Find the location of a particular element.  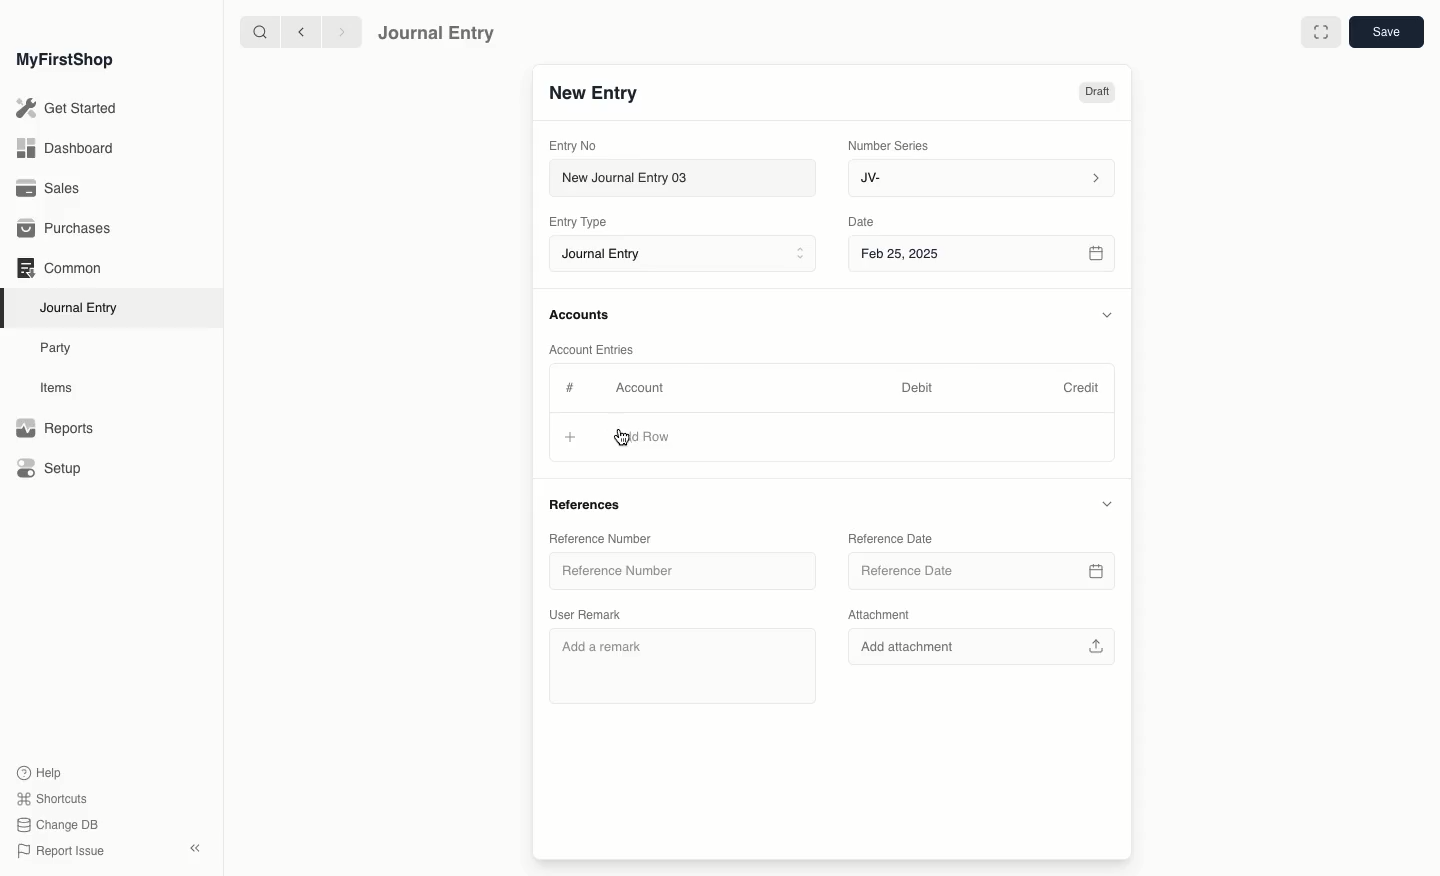

Collapse is located at coordinates (195, 848).